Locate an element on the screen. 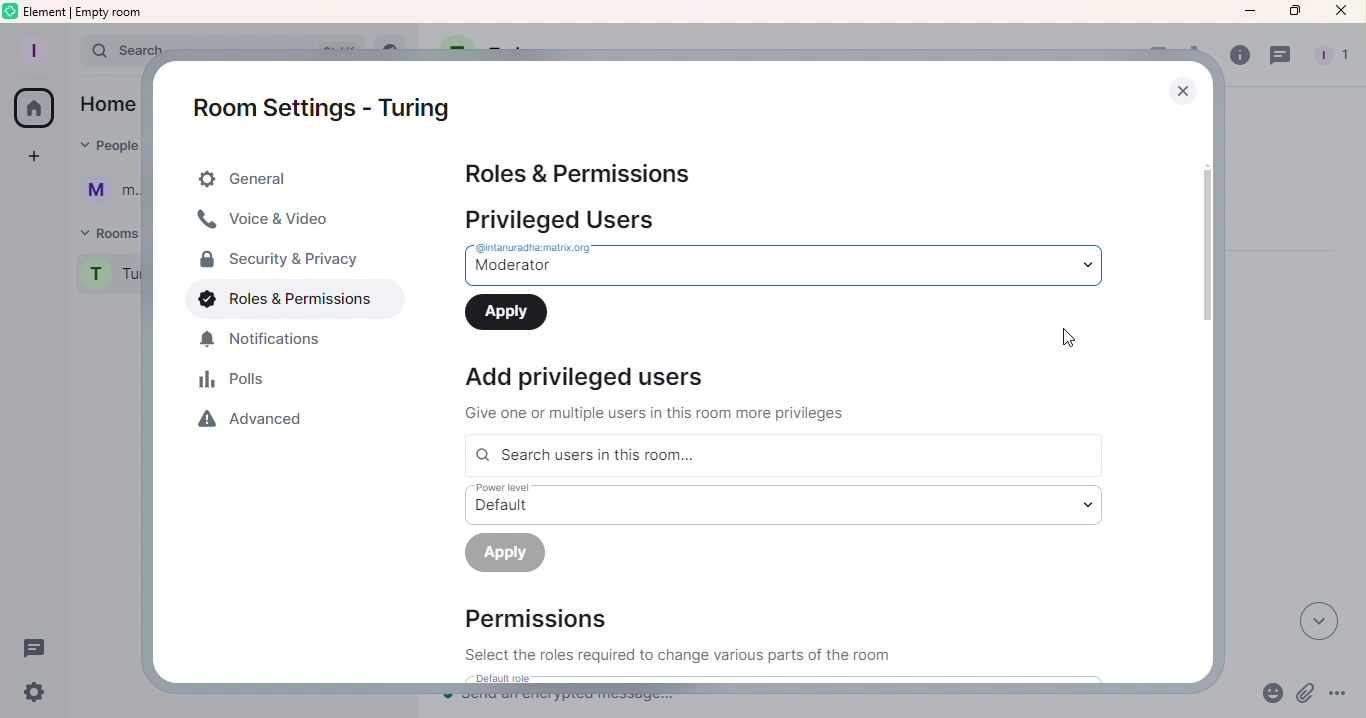 The image size is (1366, 718). Voice & Video is located at coordinates (287, 219).